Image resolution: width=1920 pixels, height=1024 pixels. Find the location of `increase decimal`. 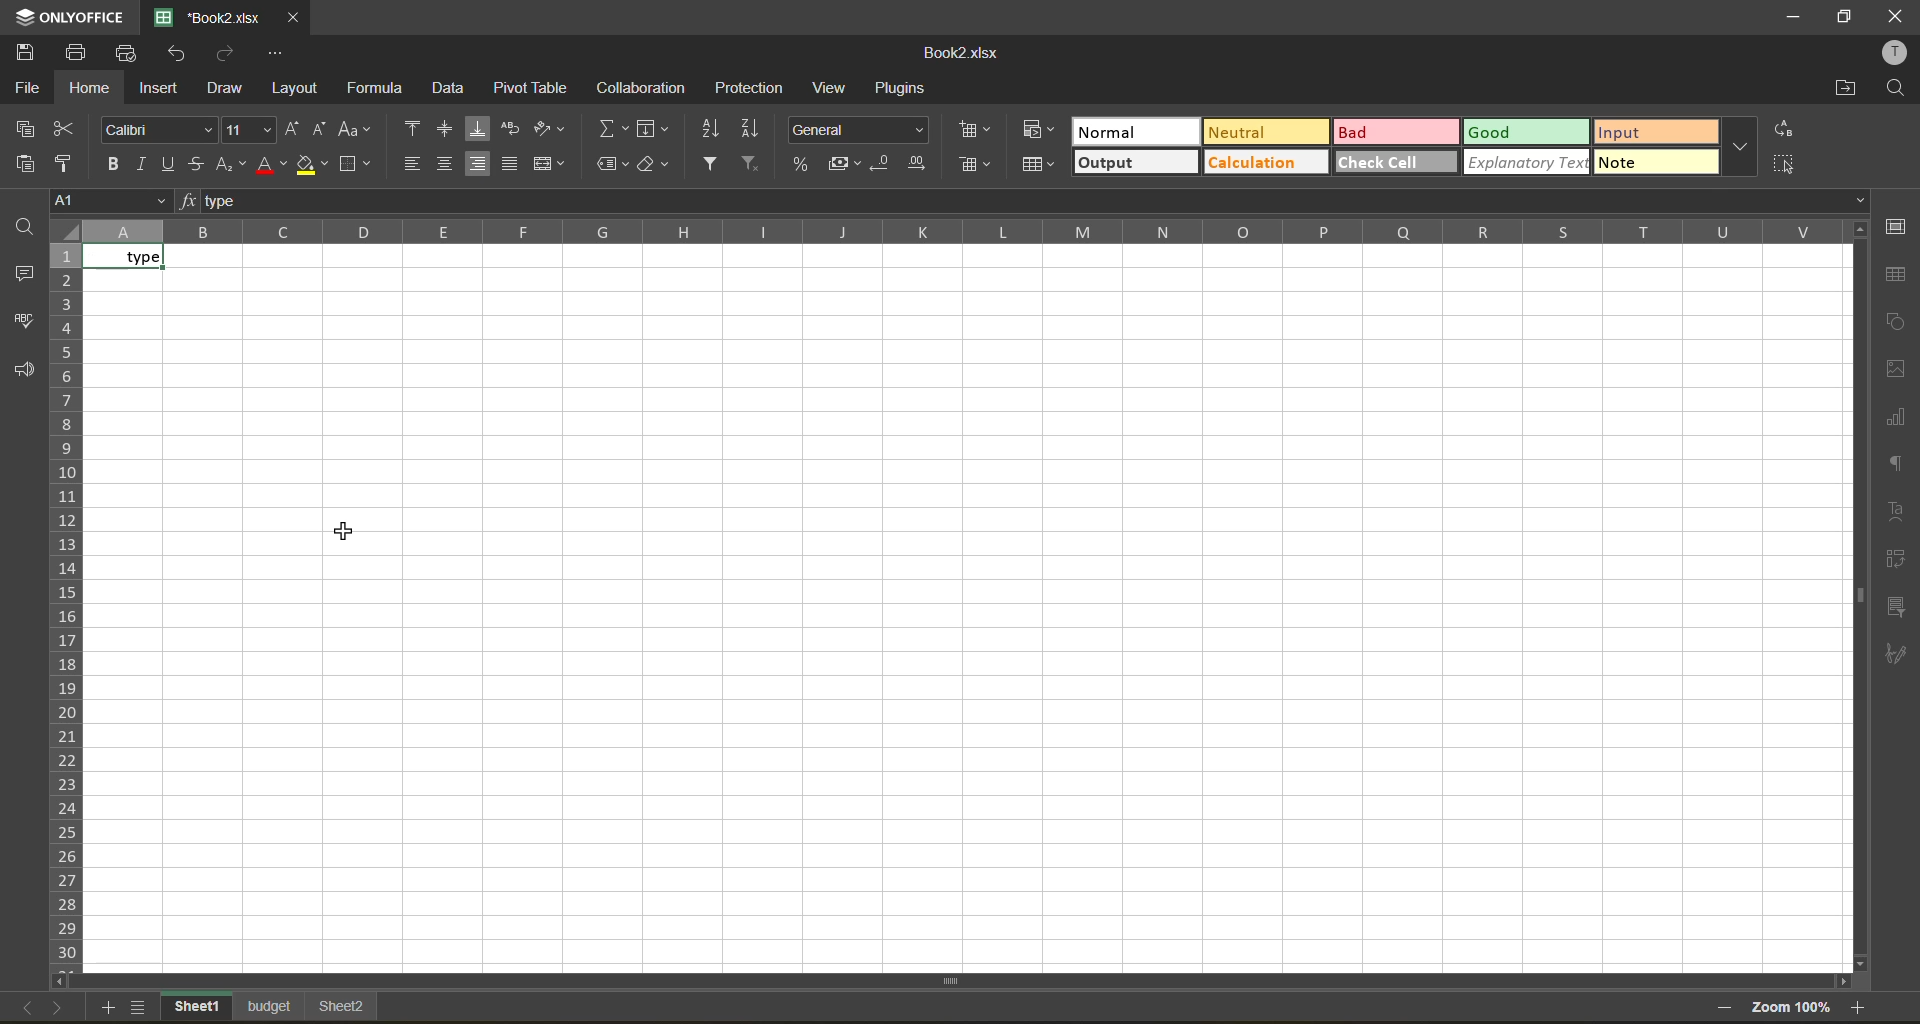

increase decimal is located at coordinates (918, 160).